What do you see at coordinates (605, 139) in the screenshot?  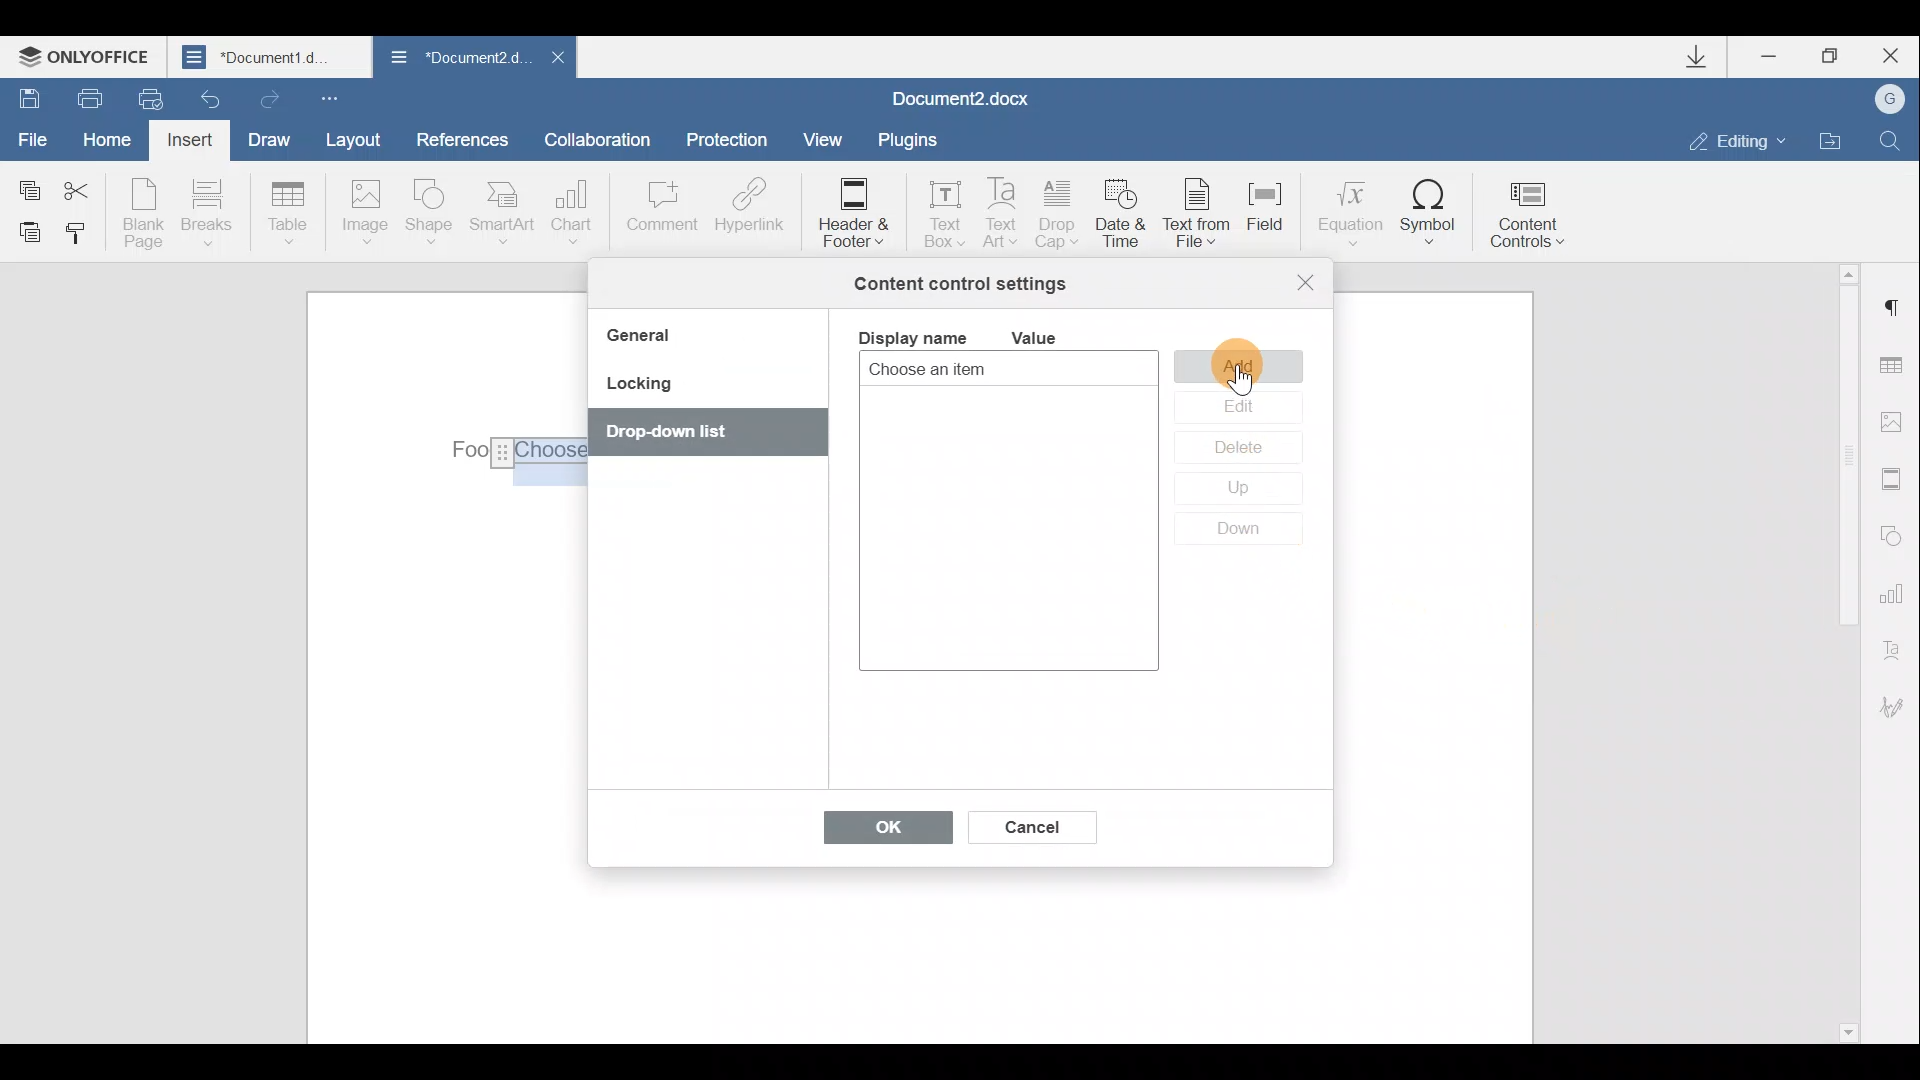 I see `Collaboration` at bounding box center [605, 139].